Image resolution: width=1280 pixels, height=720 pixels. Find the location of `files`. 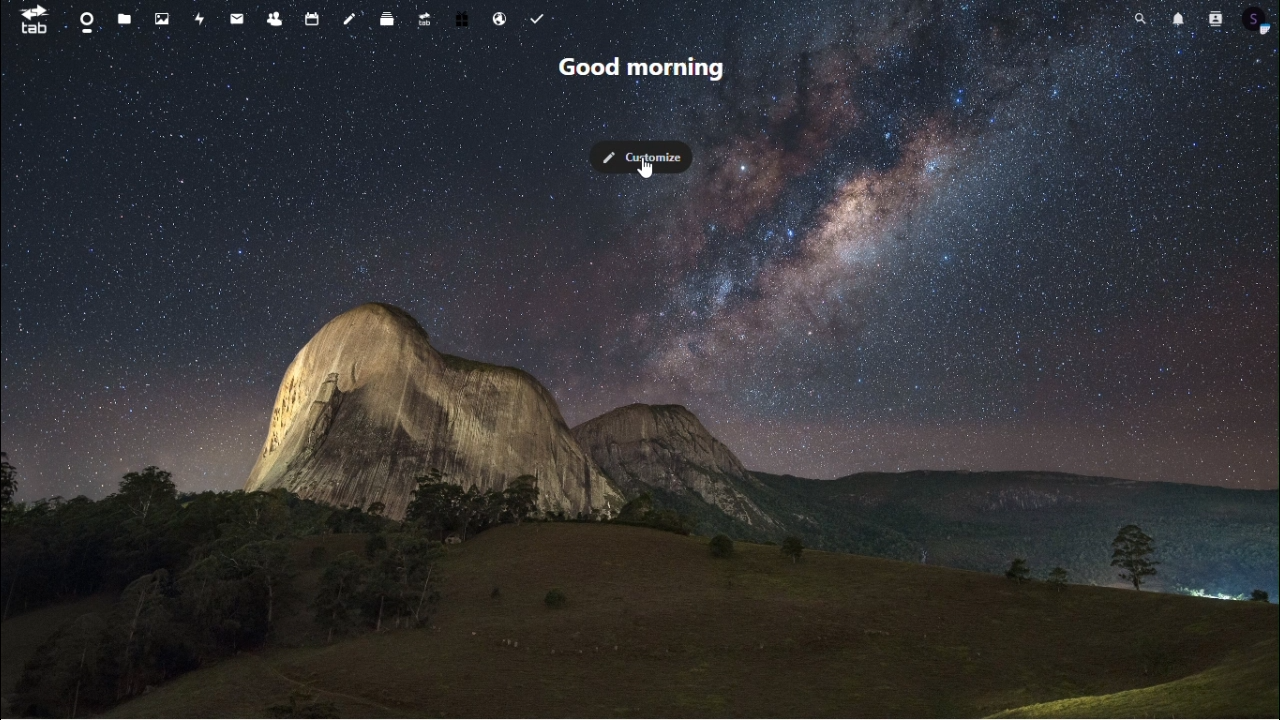

files is located at coordinates (124, 20).